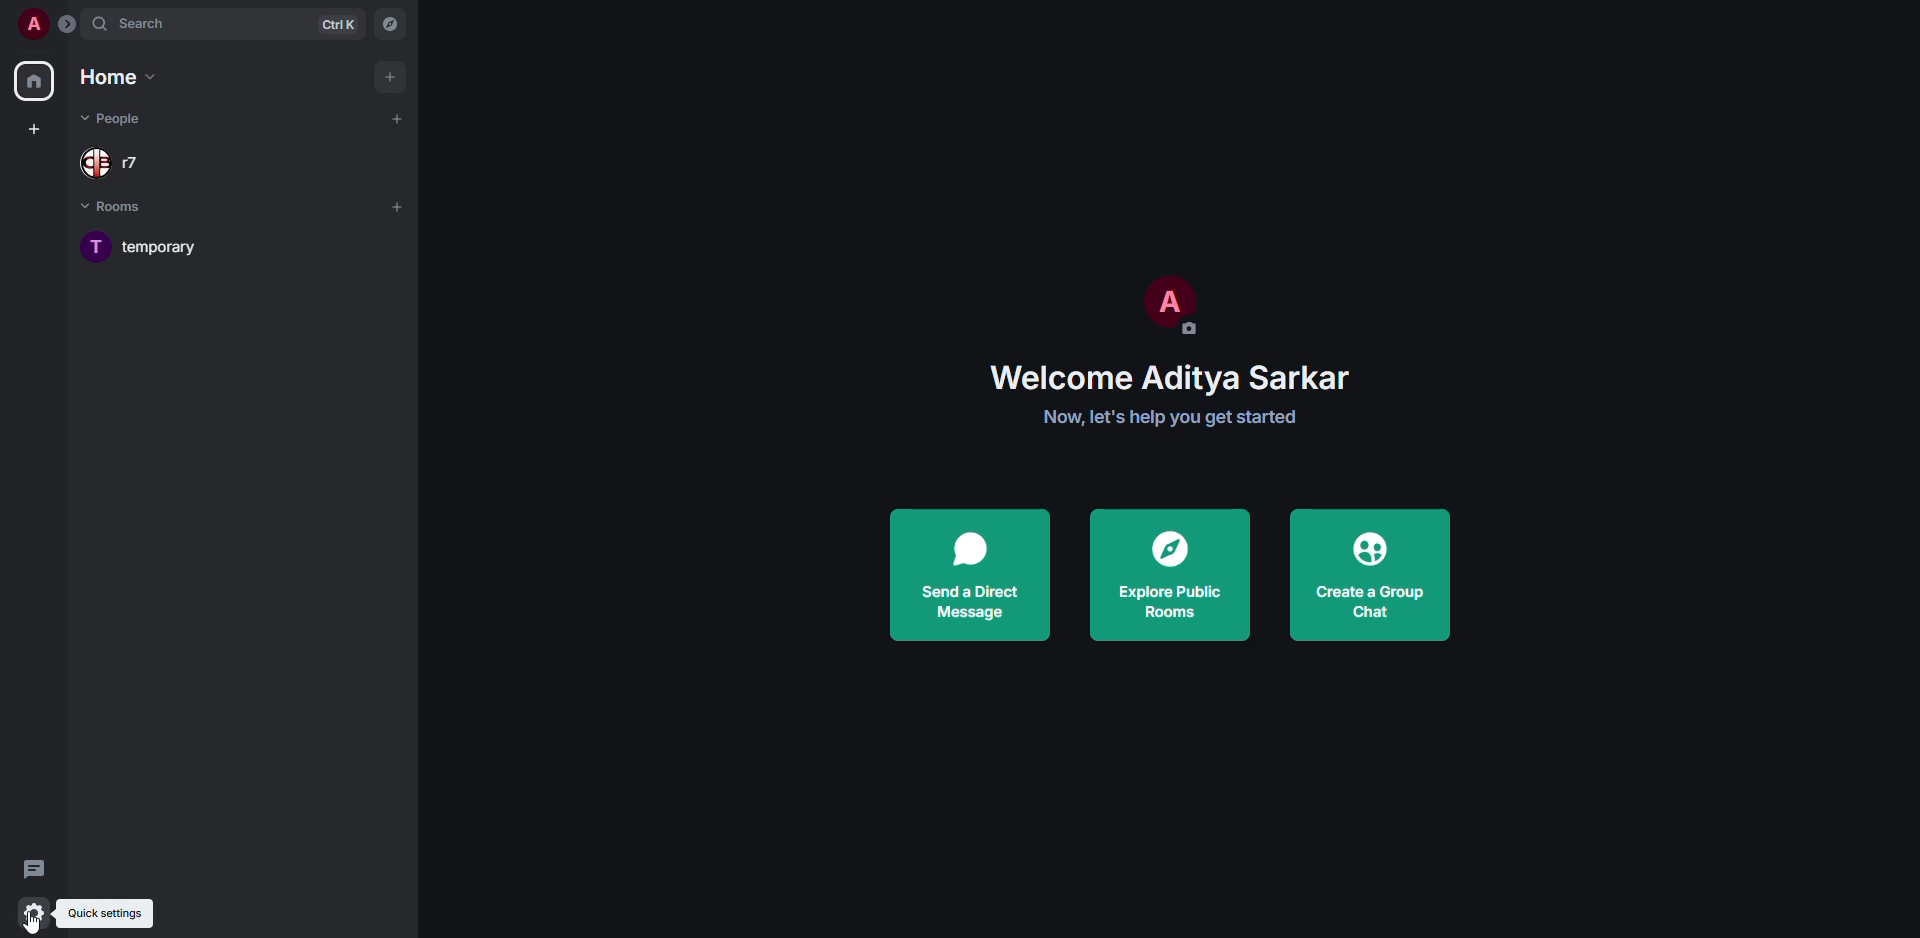 This screenshot has height=938, width=1920. What do you see at coordinates (32, 23) in the screenshot?
I see `profile` at bounding box center [32, 23].